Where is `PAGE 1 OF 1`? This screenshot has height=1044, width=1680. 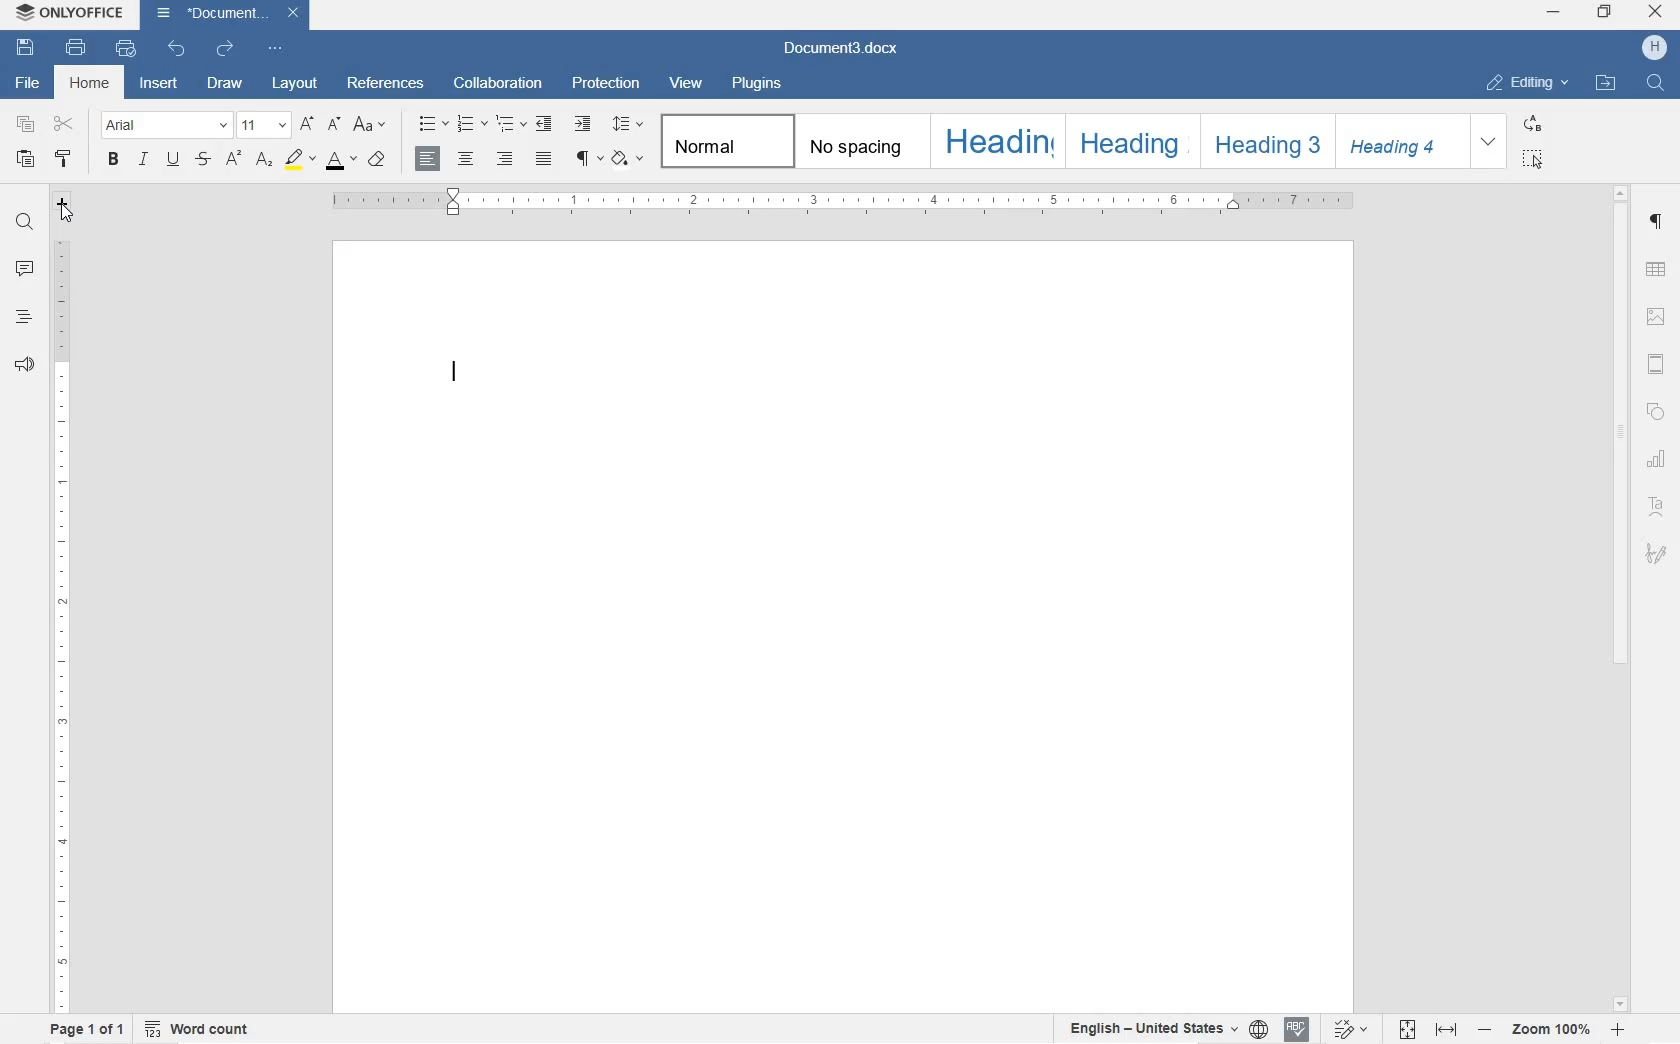
PAGE 1 OF 1 is located at coordinates (85, 1031).